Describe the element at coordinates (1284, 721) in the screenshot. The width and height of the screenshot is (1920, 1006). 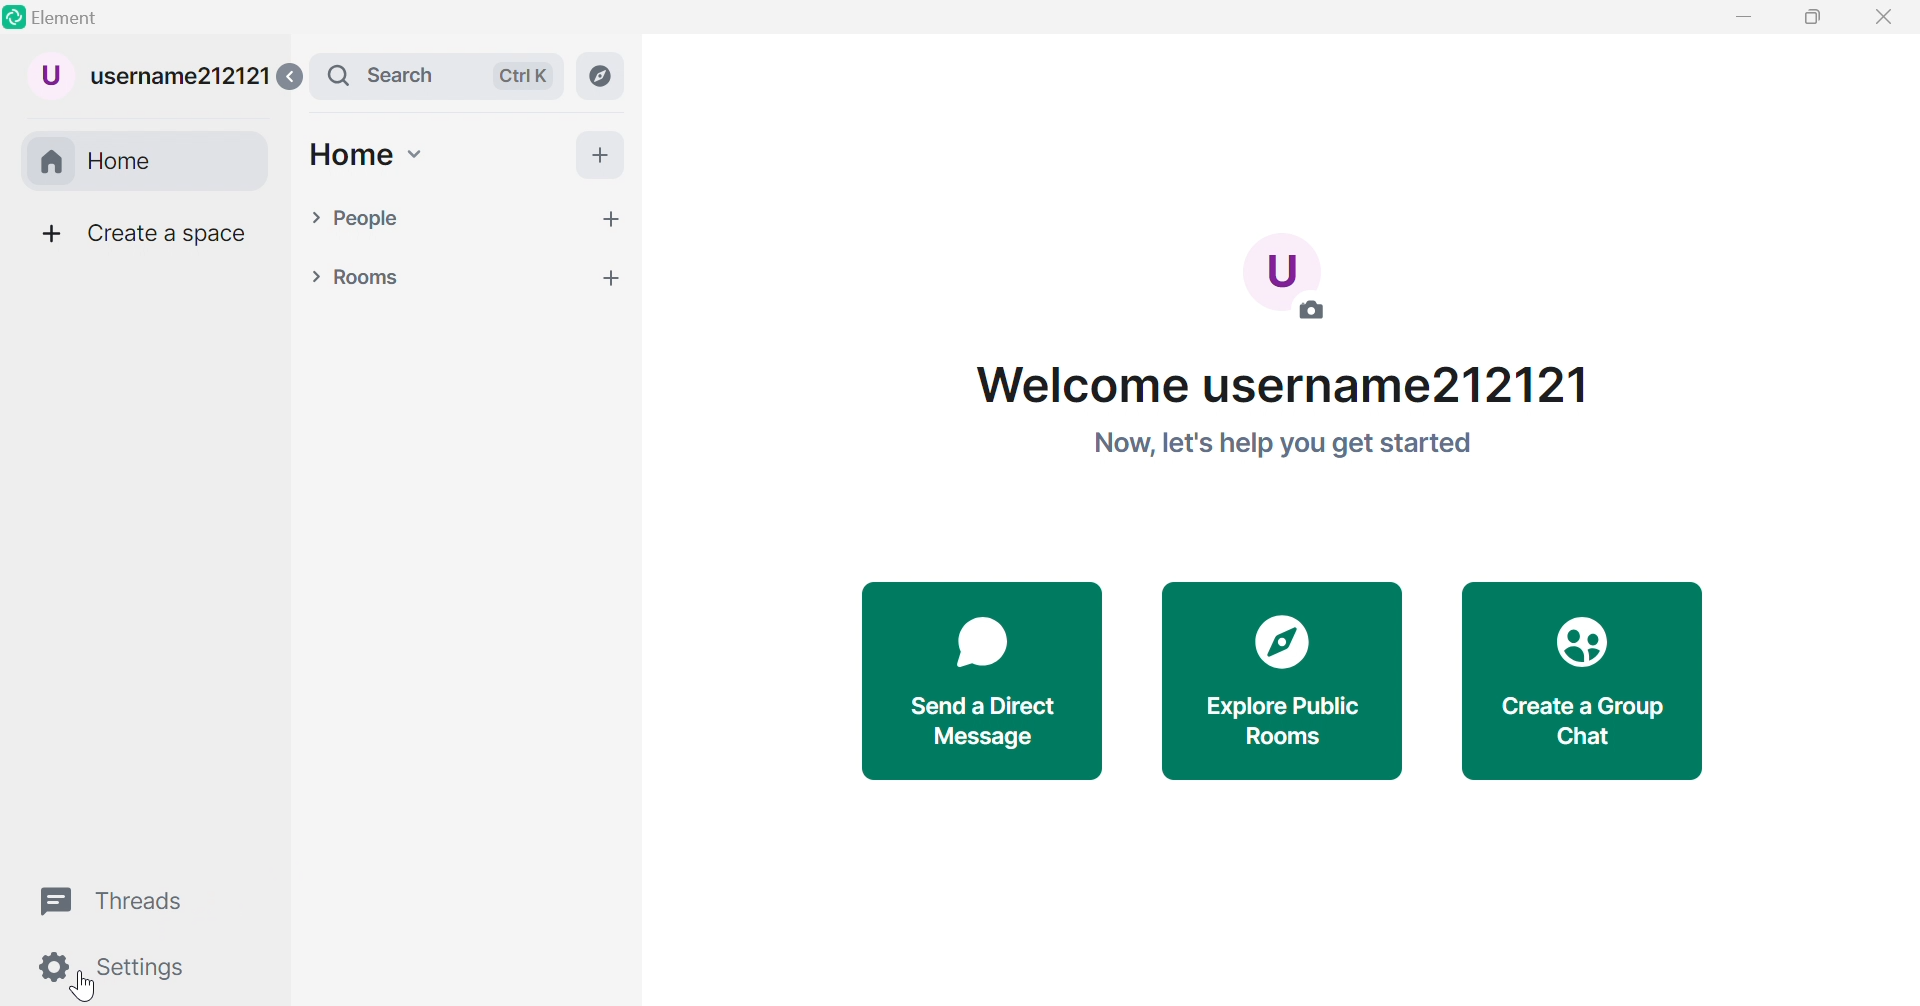
I see `Explore public rooms` at that location.